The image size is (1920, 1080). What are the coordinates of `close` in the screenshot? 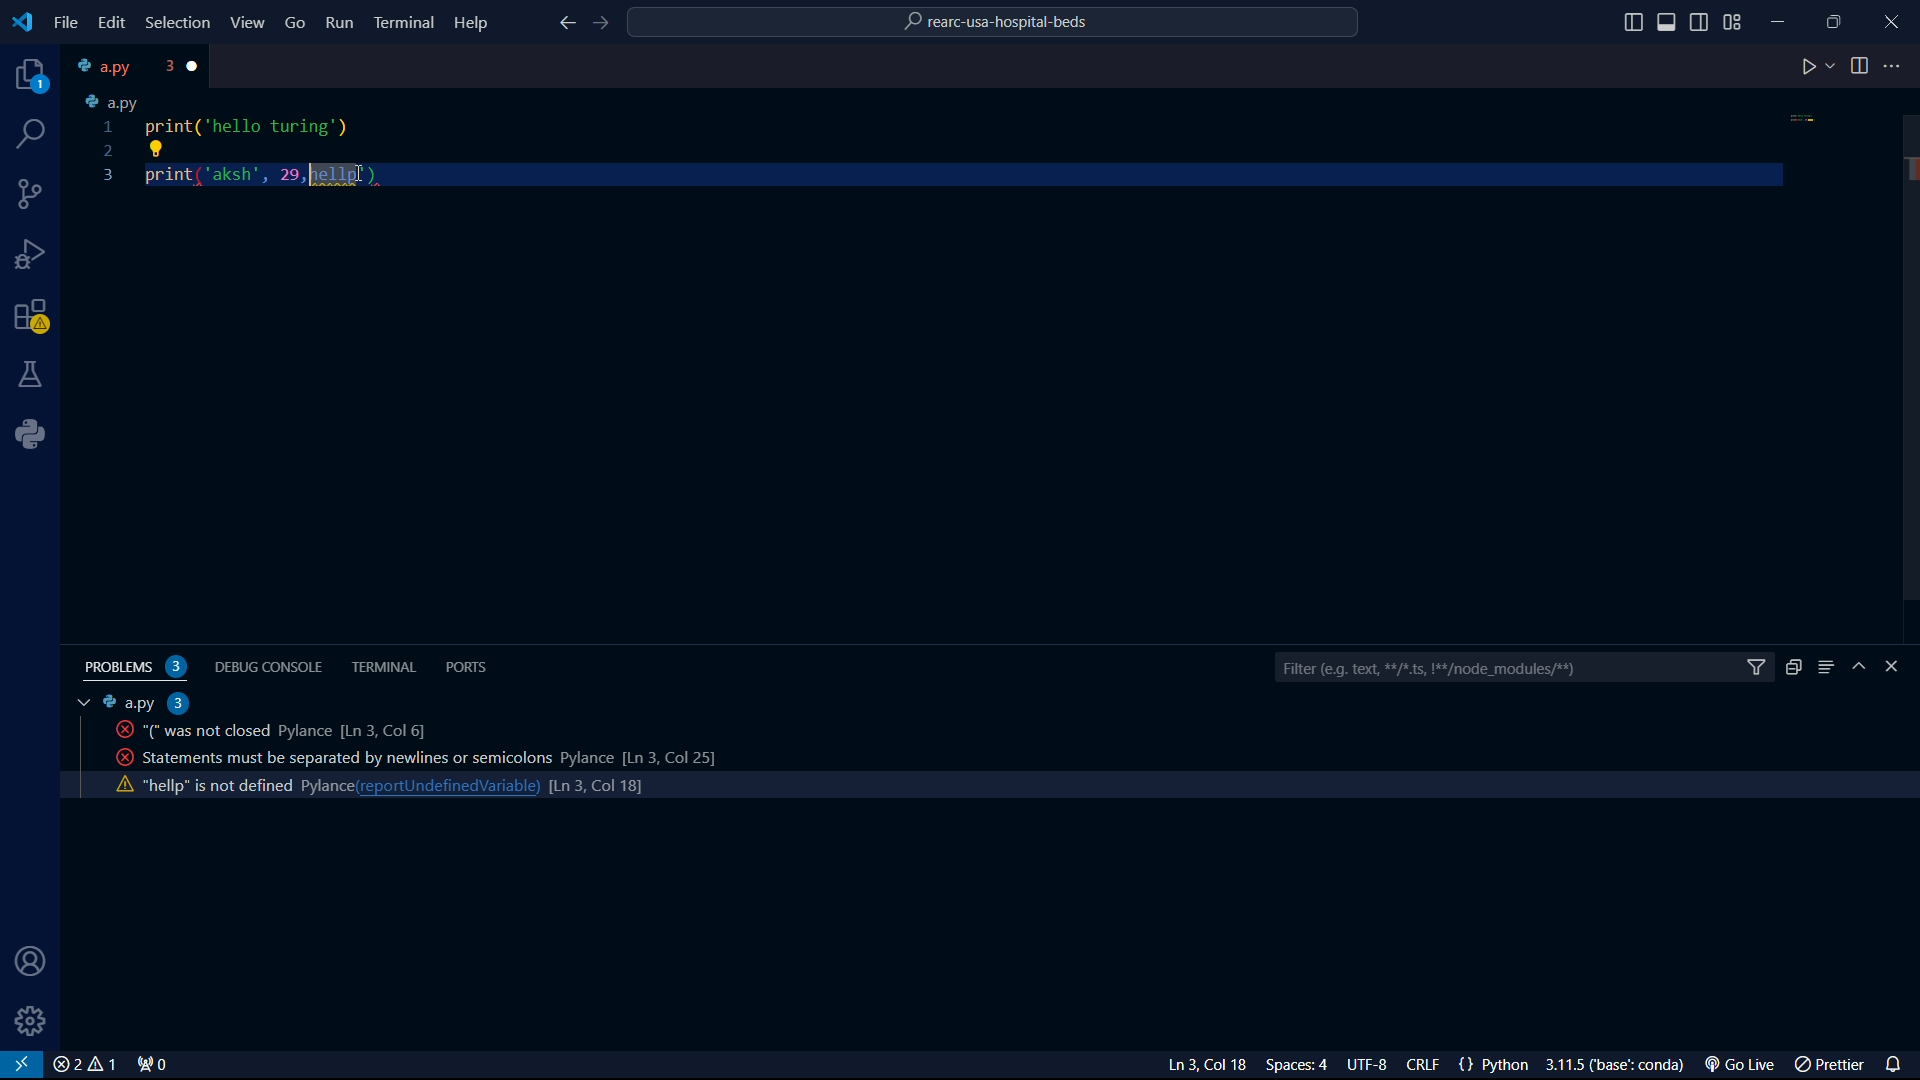 It's located at (84, 1065).